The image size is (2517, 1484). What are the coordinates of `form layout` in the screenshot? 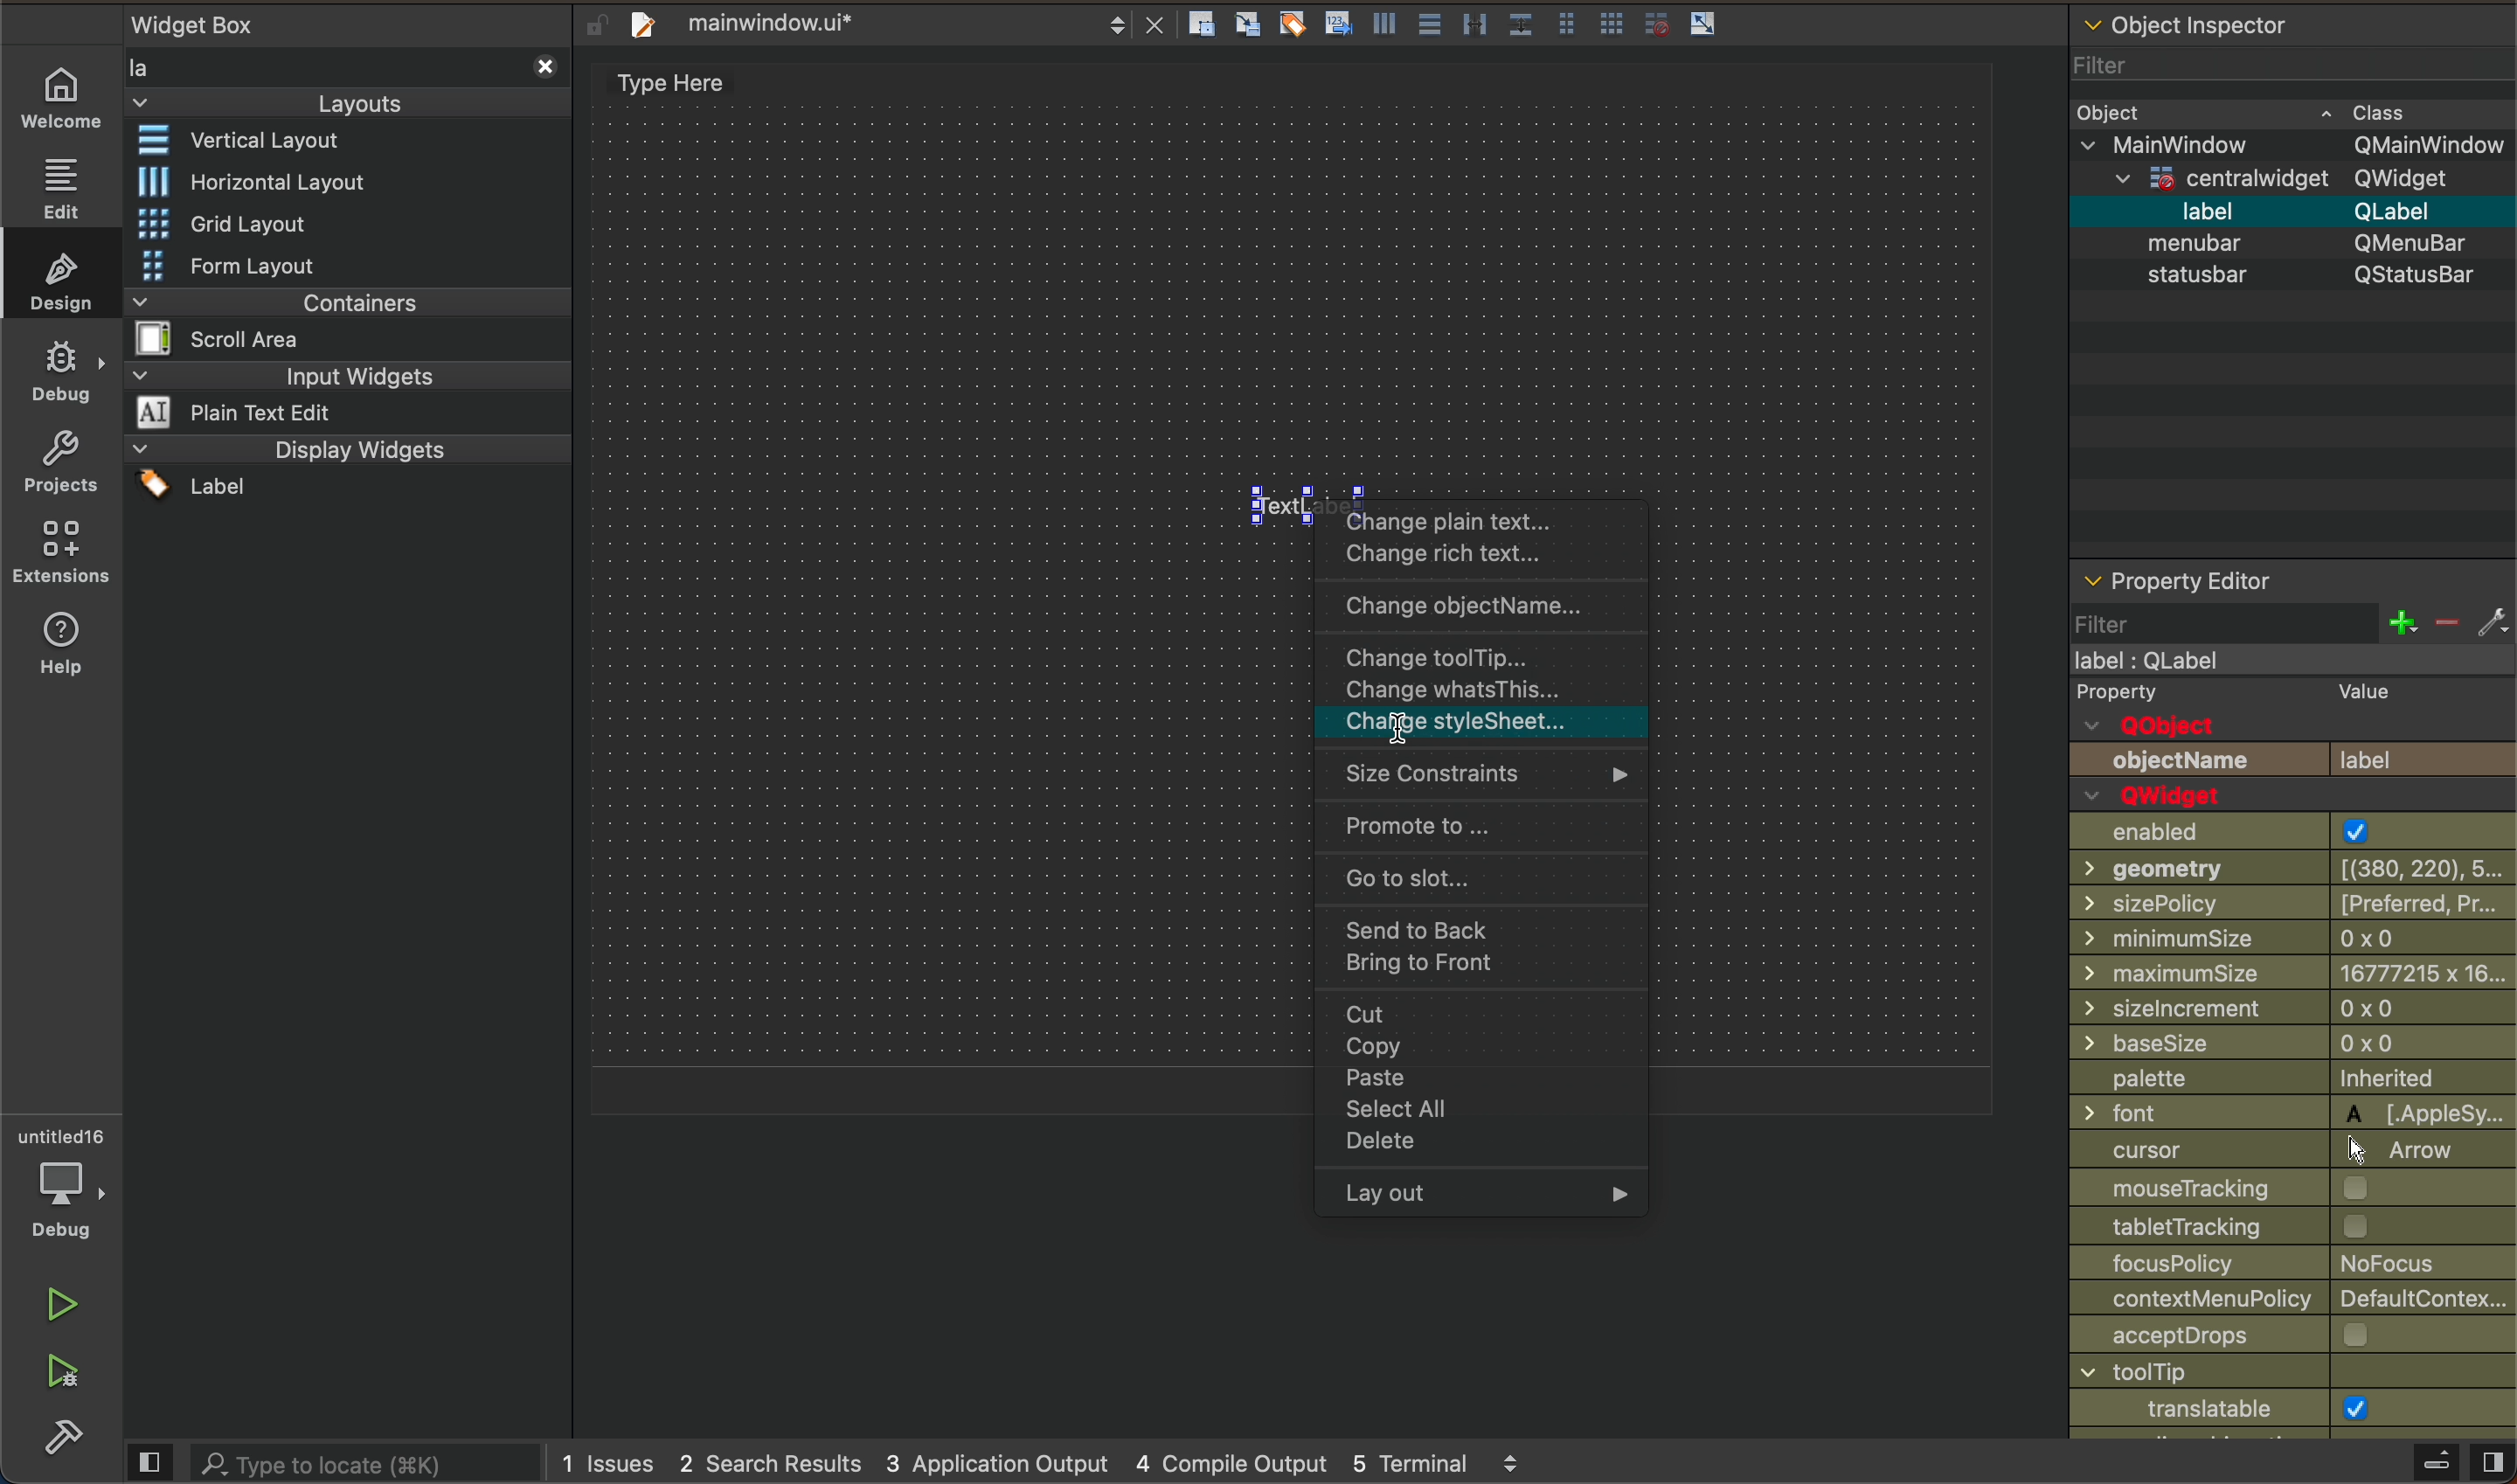 It's located at (243, 265).